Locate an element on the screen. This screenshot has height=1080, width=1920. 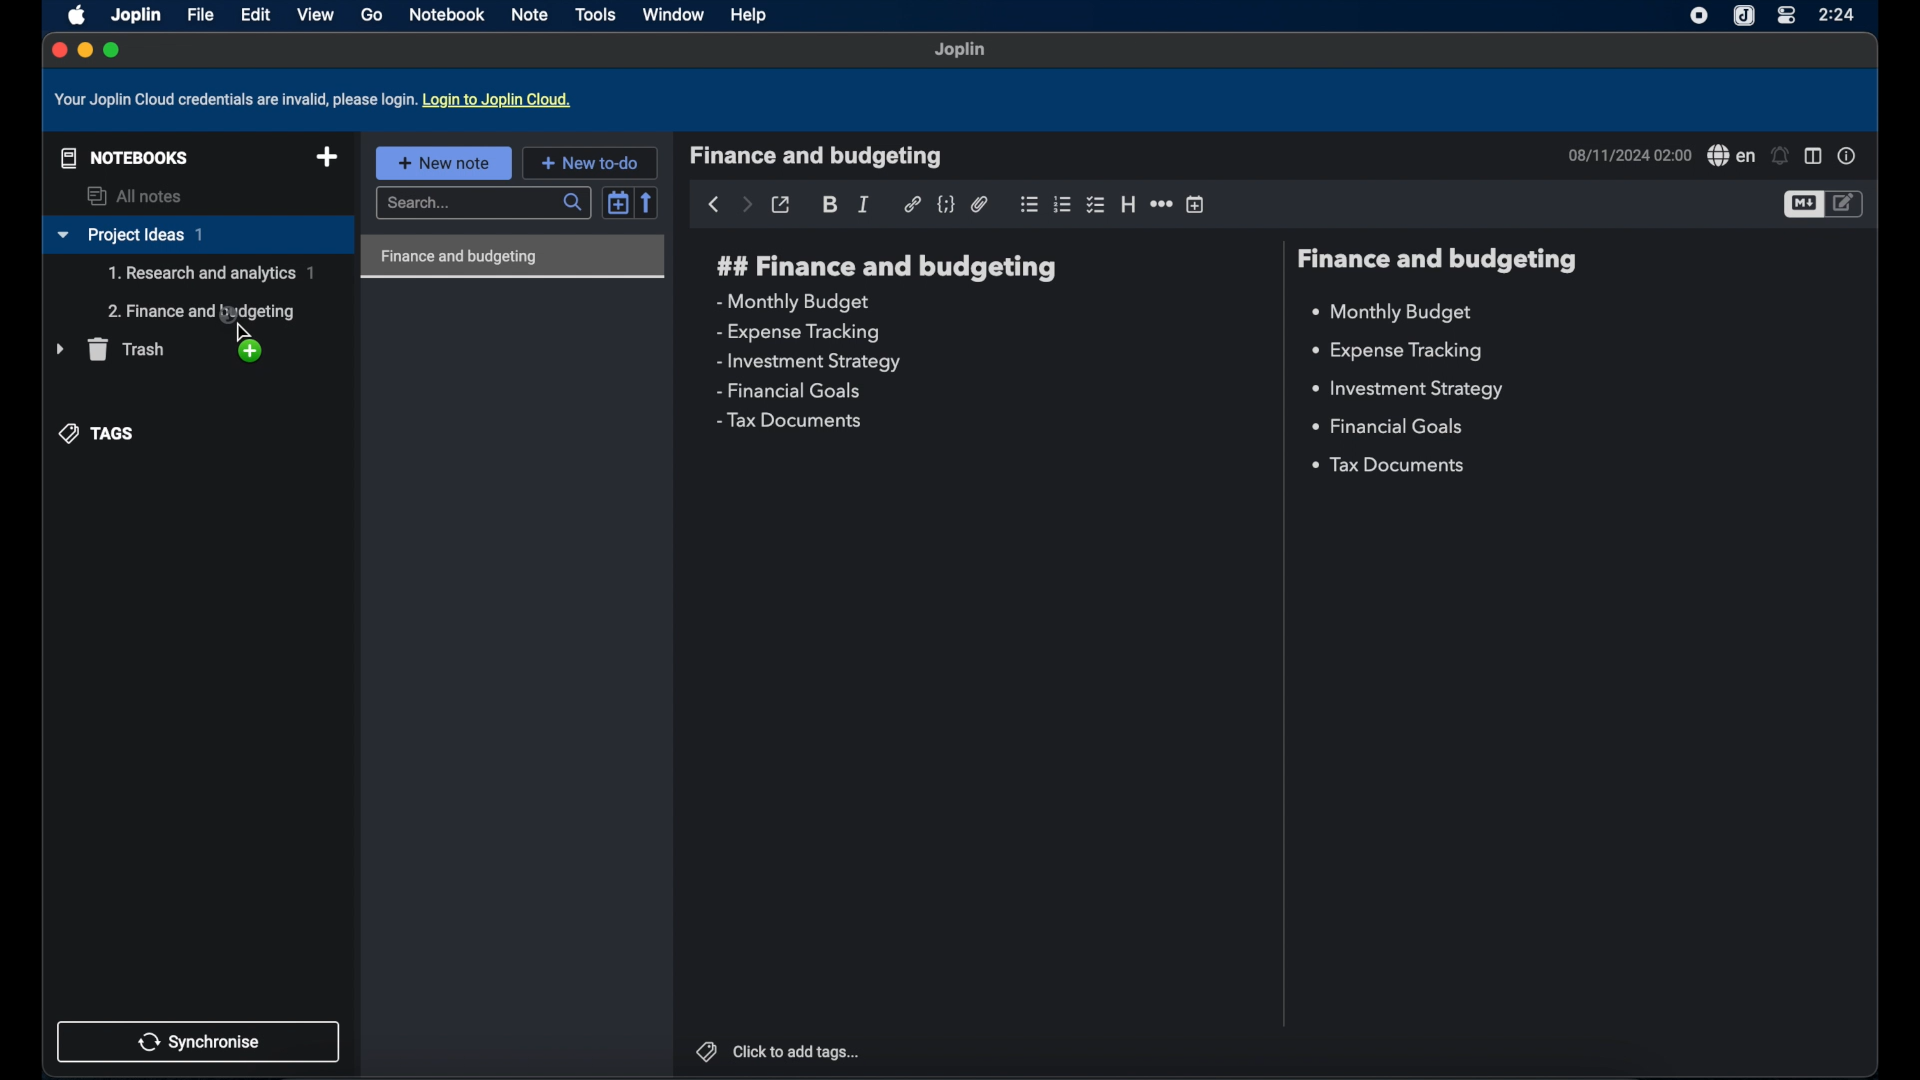
toggle external editing is located at coordinates (782, 205).